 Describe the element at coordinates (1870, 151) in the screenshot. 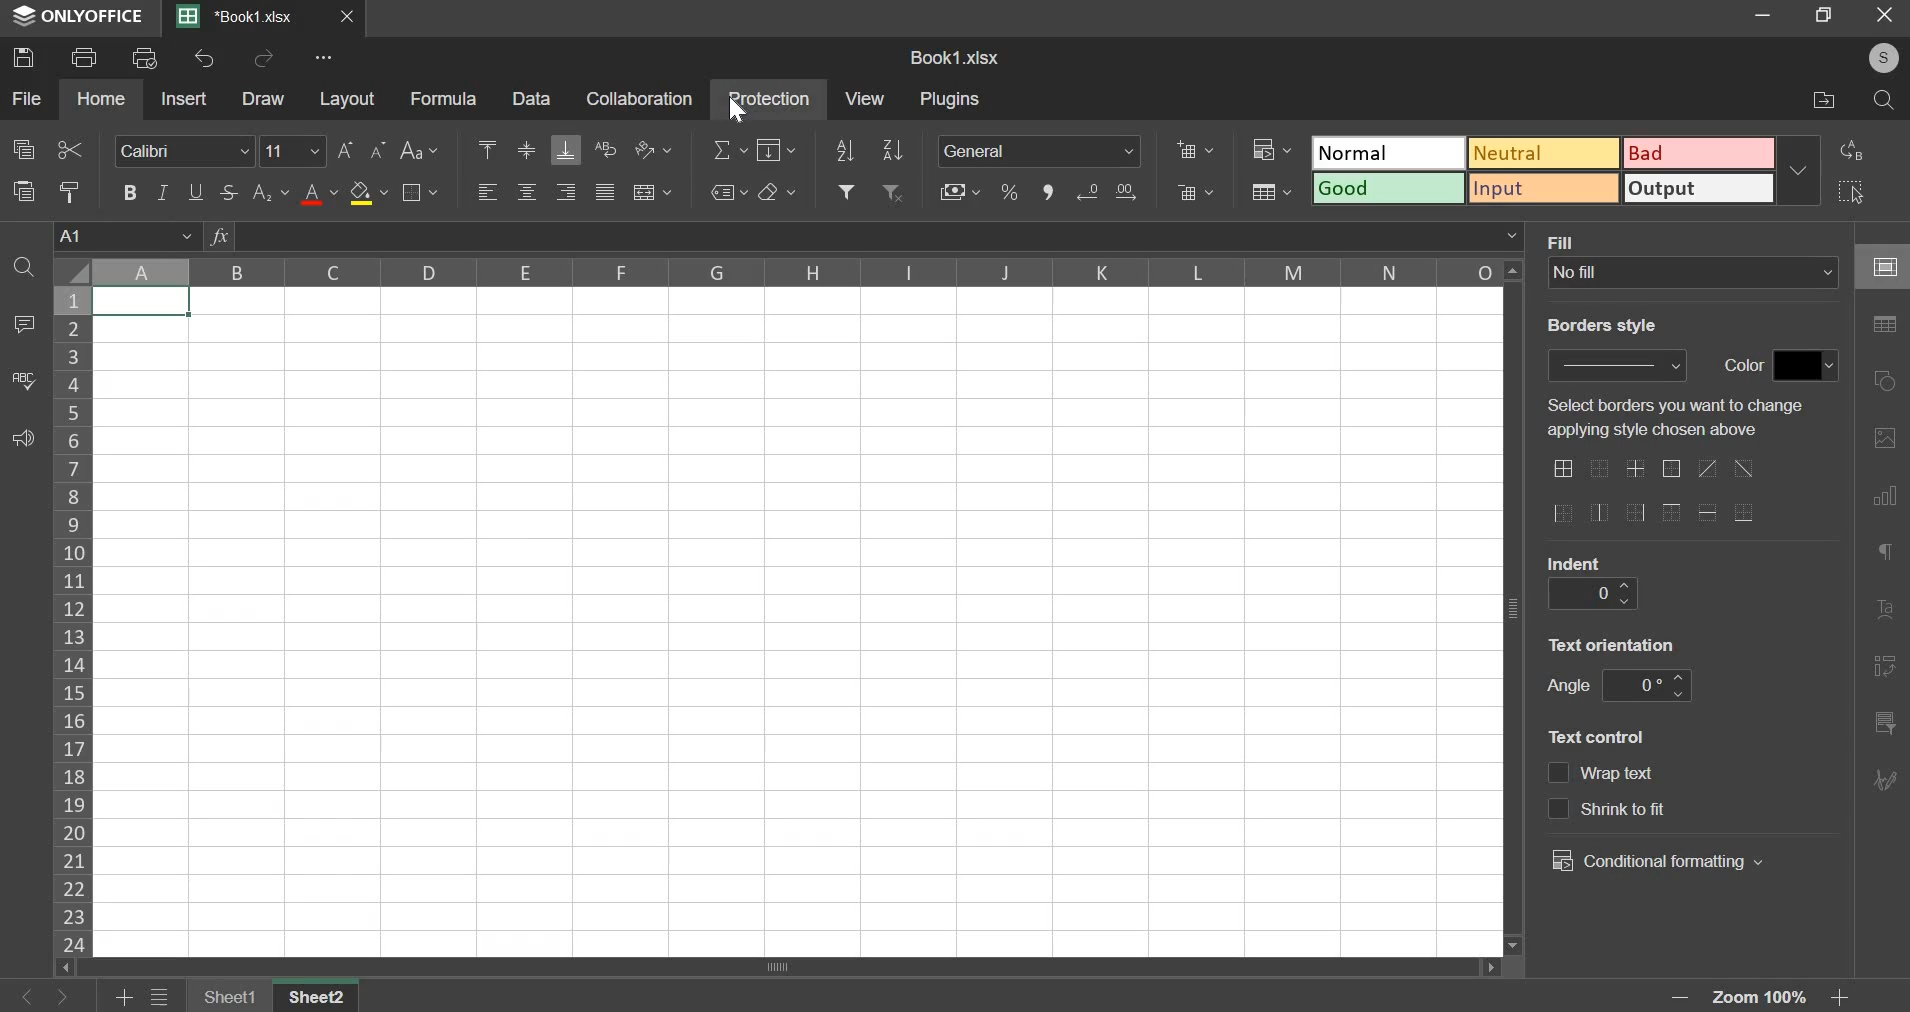

I see `replace` at that location.